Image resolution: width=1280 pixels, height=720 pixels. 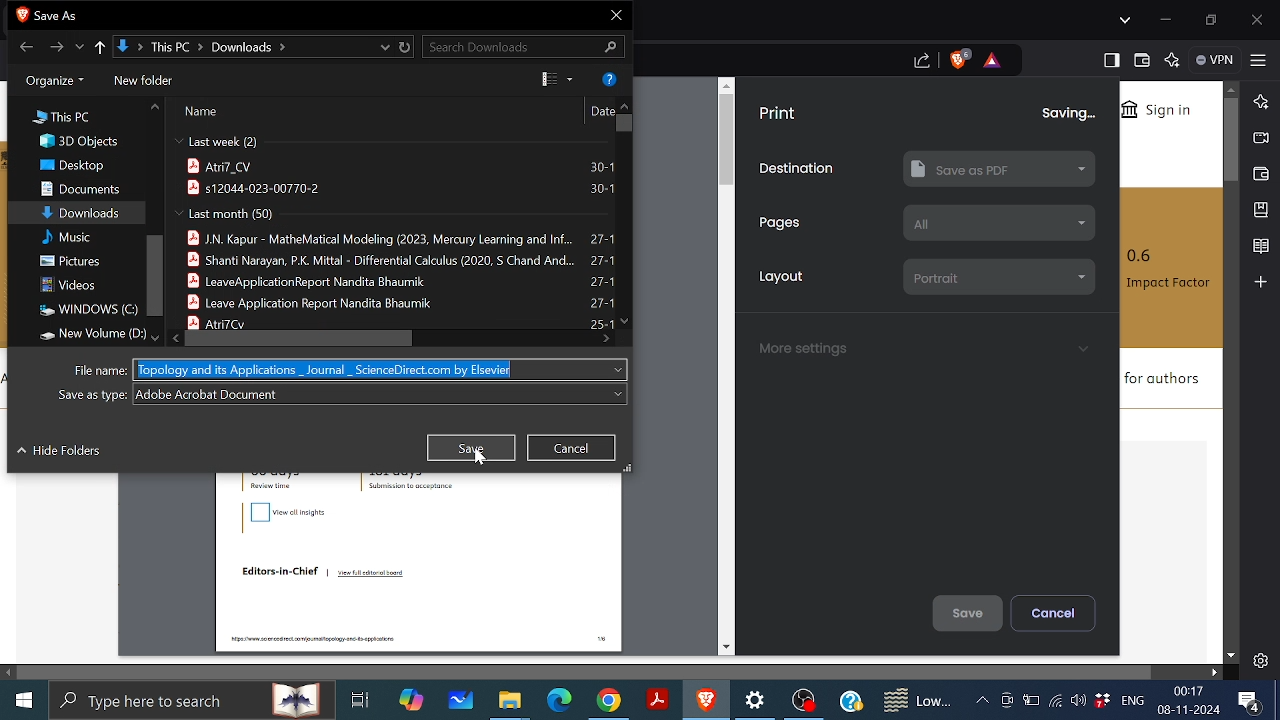 What do you see at coordinates (393, 280) in the screenshot?
I see `j.n. kapur - mathematical modelling(2023, mercury learning and inf.. 27-1 shanti narayan, p.k mittal - differential calculus (2020, s chand and ... 27-1 leave application report nandita bhaumik 27-1 antri7cv 25-1` at bounding box center [393, 280].